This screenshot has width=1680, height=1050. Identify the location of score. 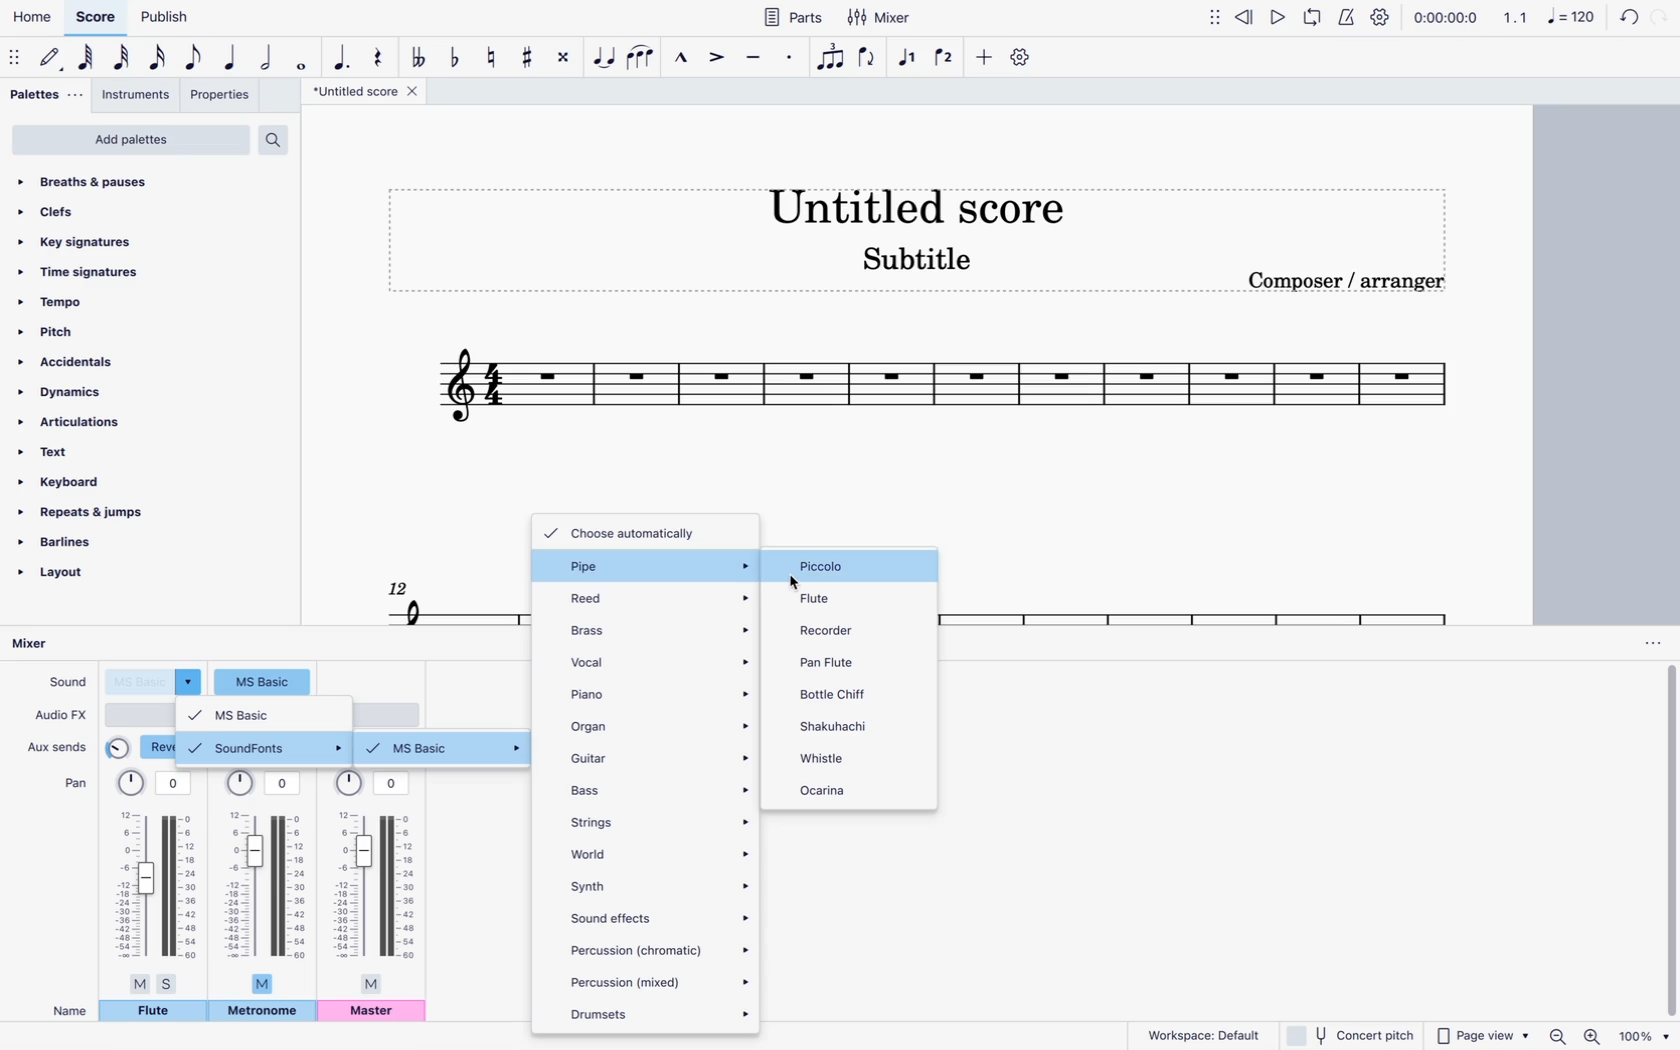
(95, 18).